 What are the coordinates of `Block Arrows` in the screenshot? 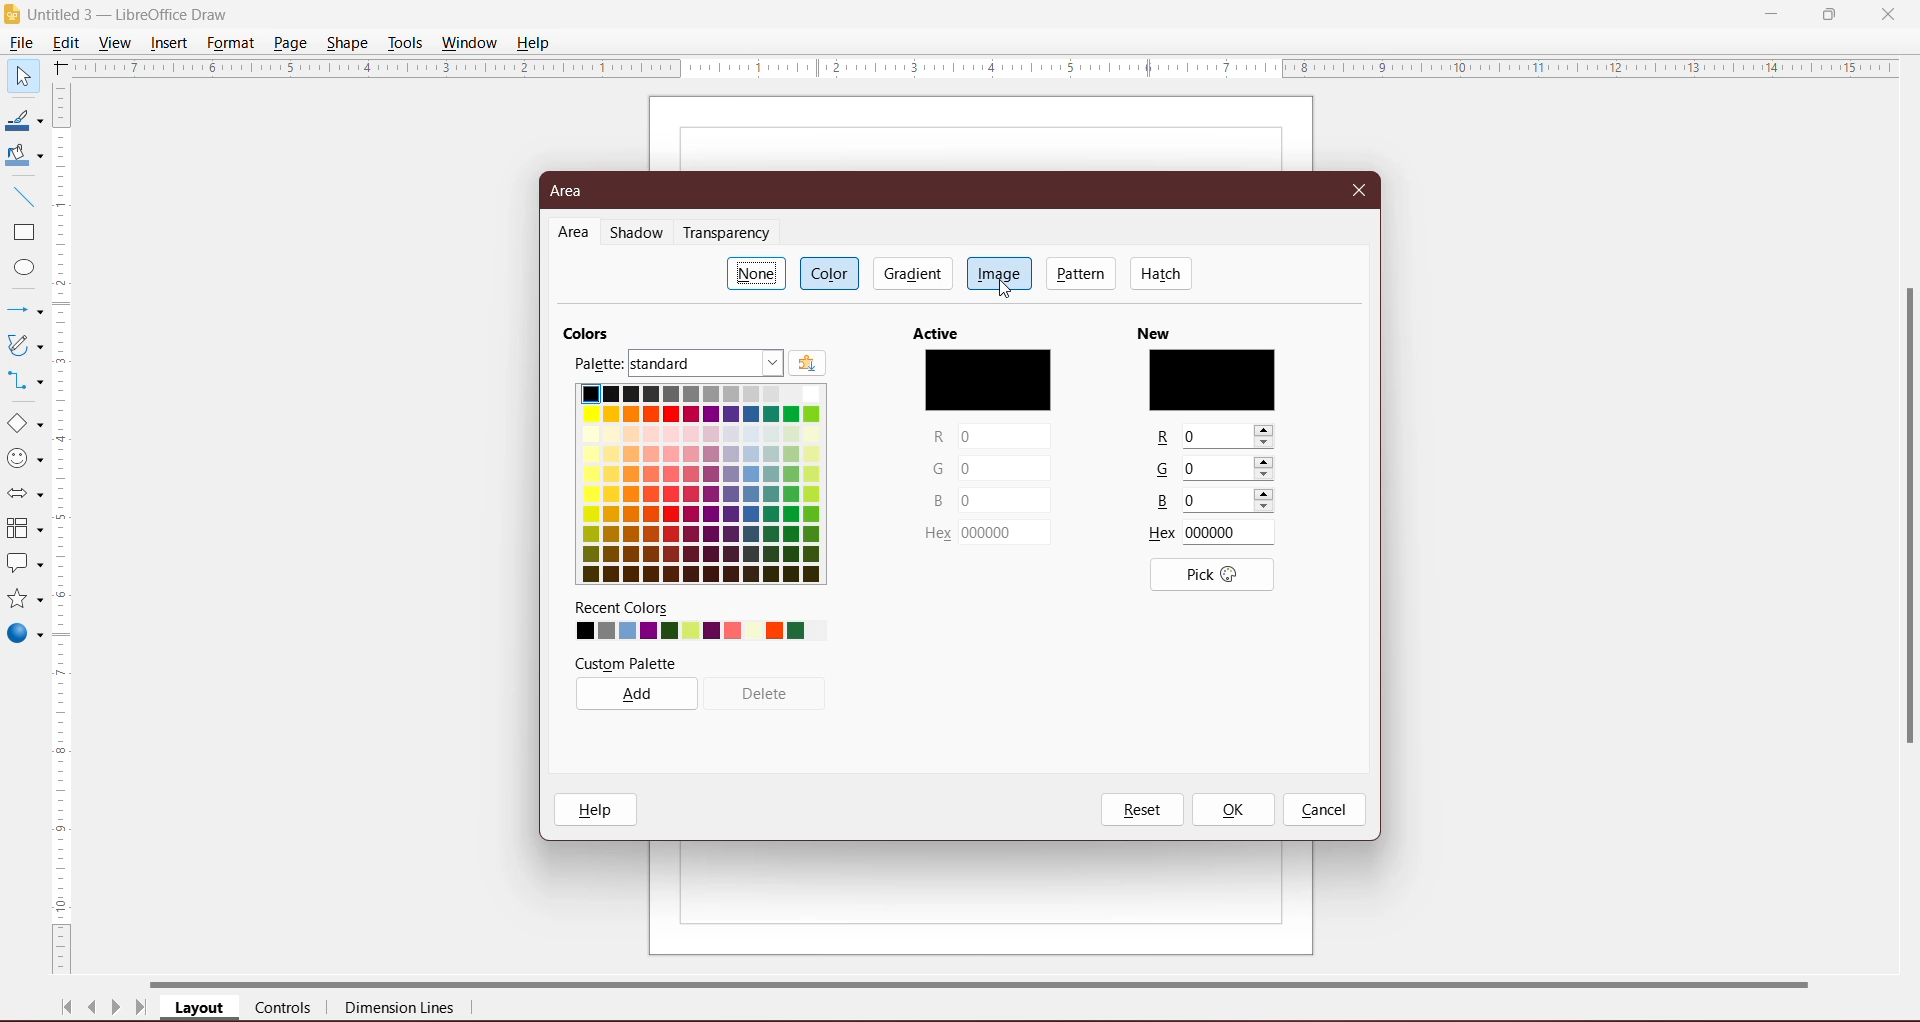 It's located at (23, 496).